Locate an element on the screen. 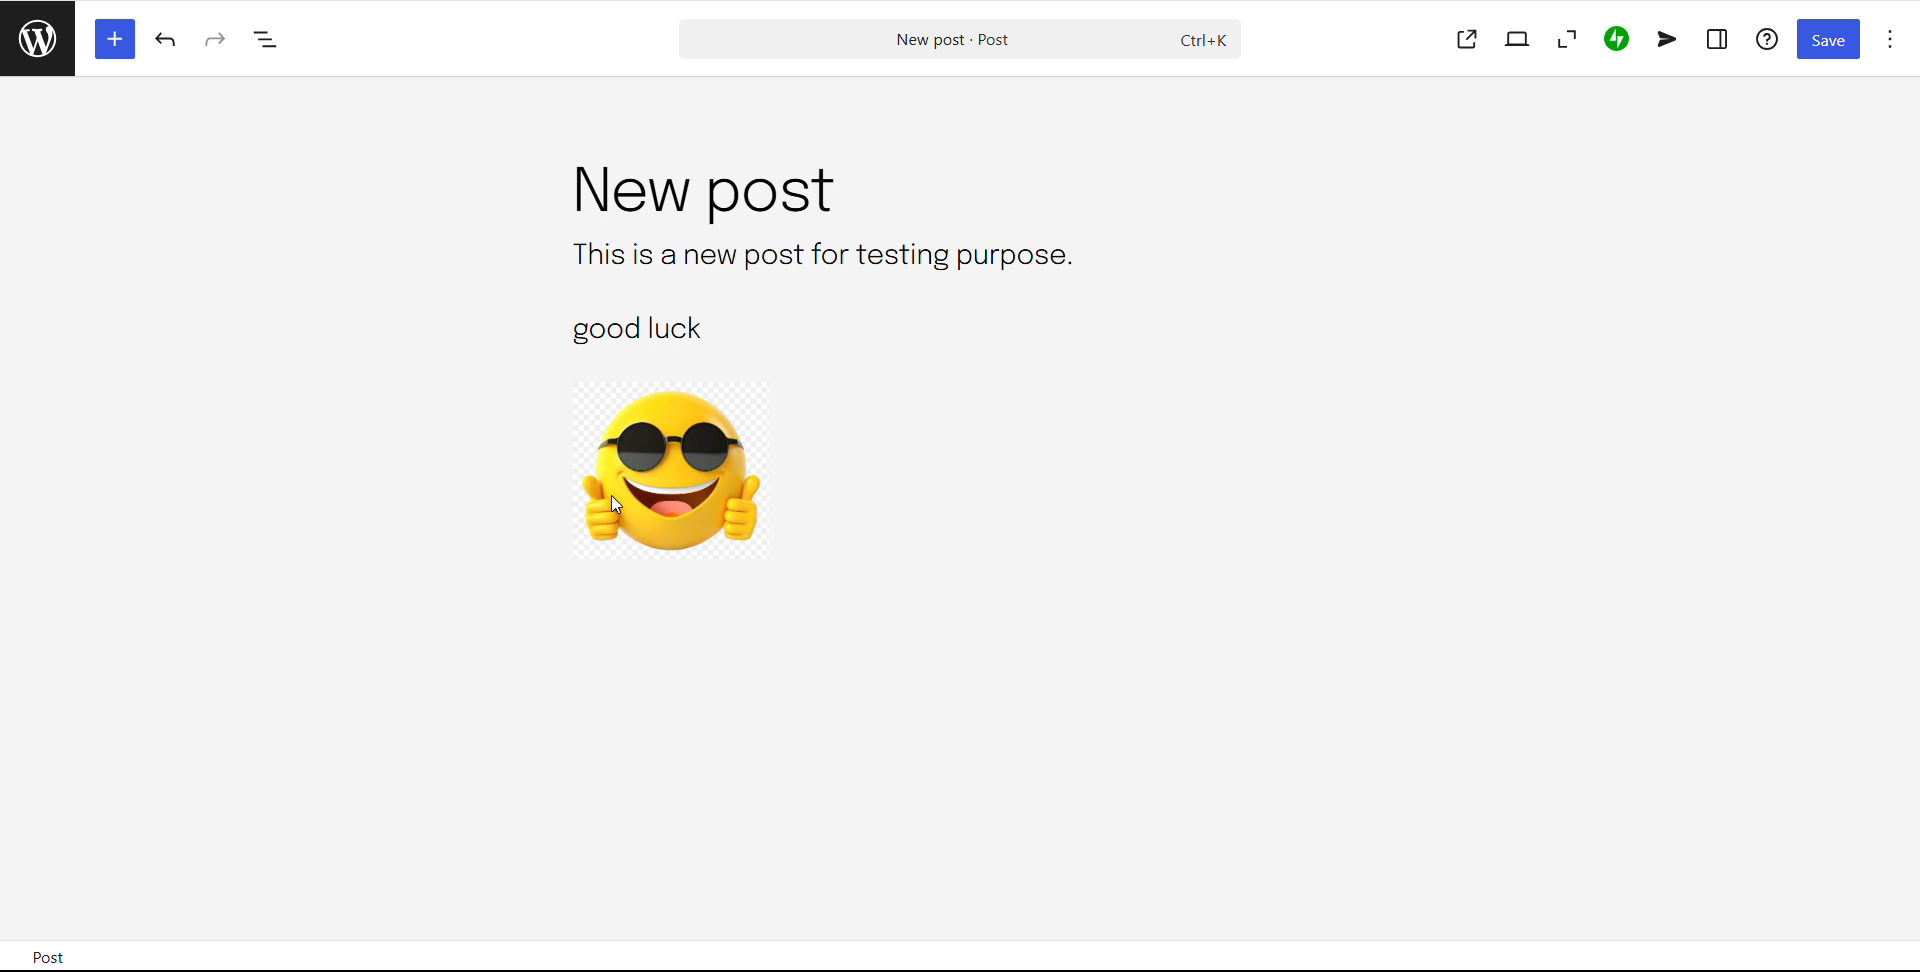 This screenshot has height=972, width=1920. view post is located at coordinates (1467, 40).